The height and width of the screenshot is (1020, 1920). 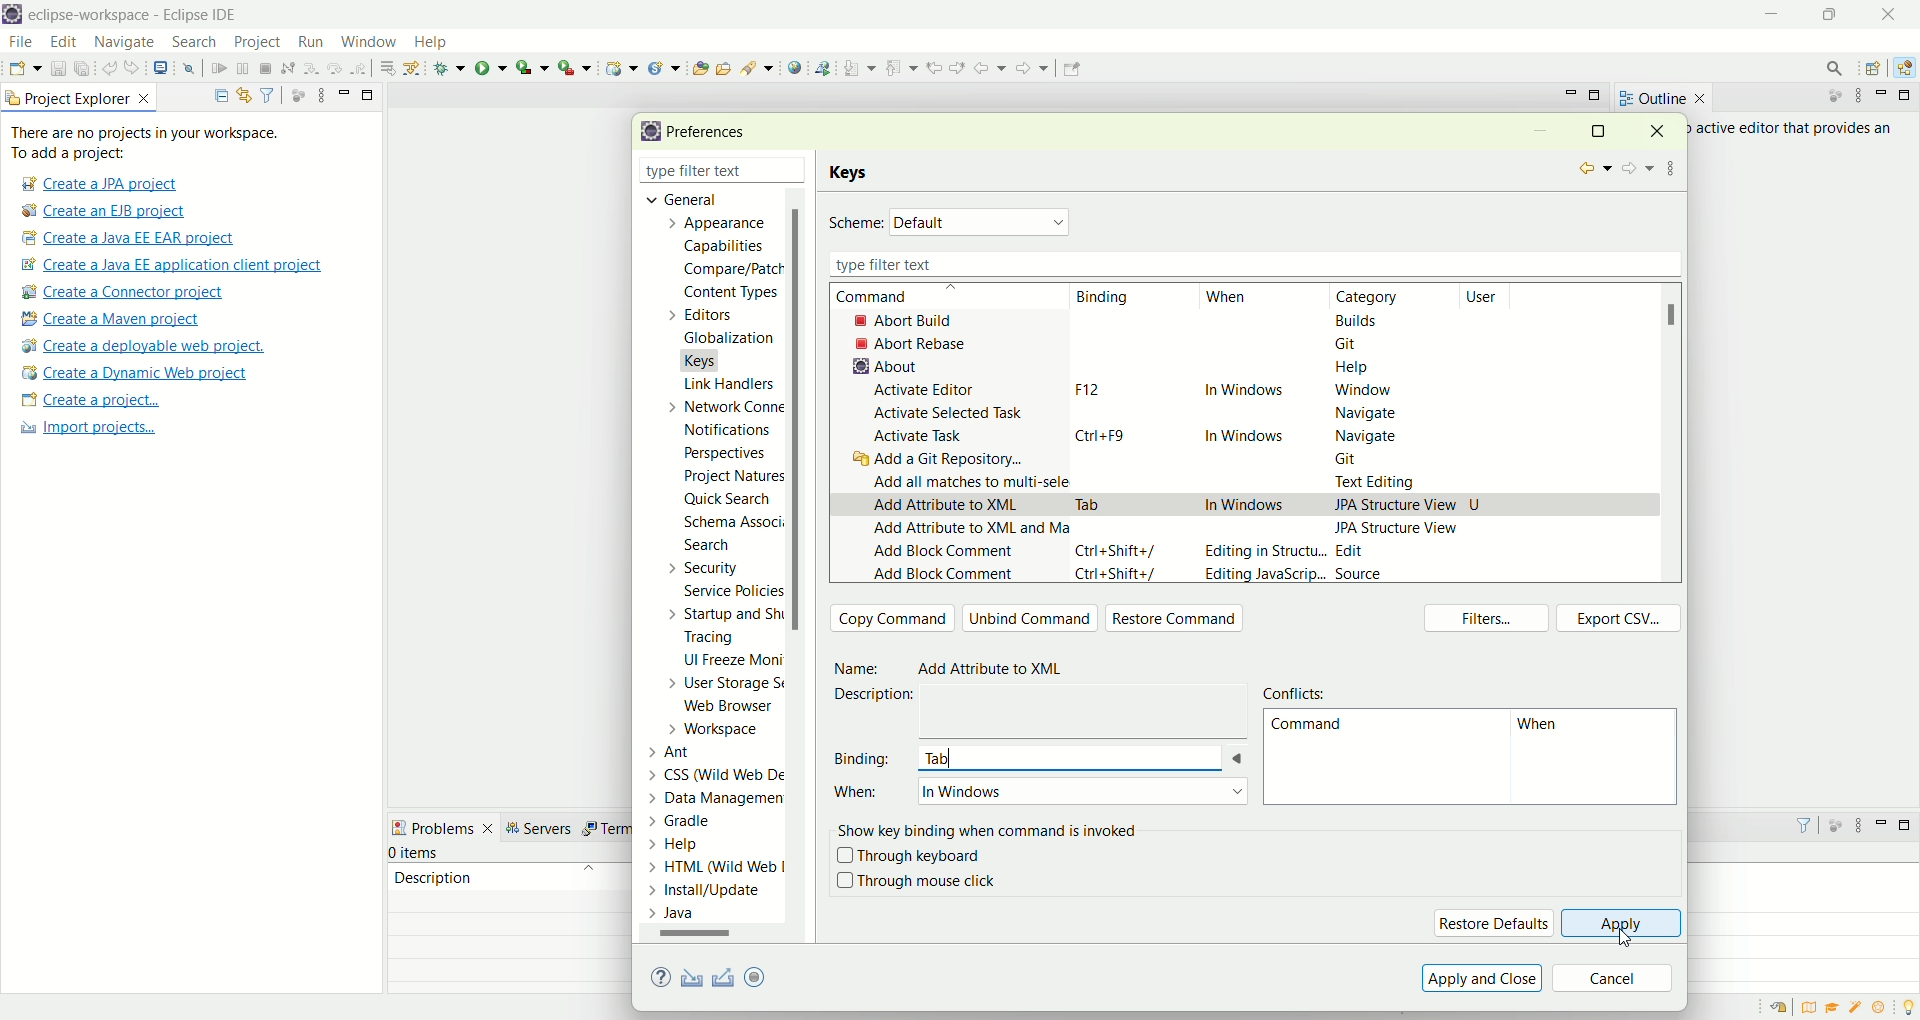 What do you see at coordinates (1908, 68) in the screenshot?
I see `Java EE` at bounding box center [1908, 68].